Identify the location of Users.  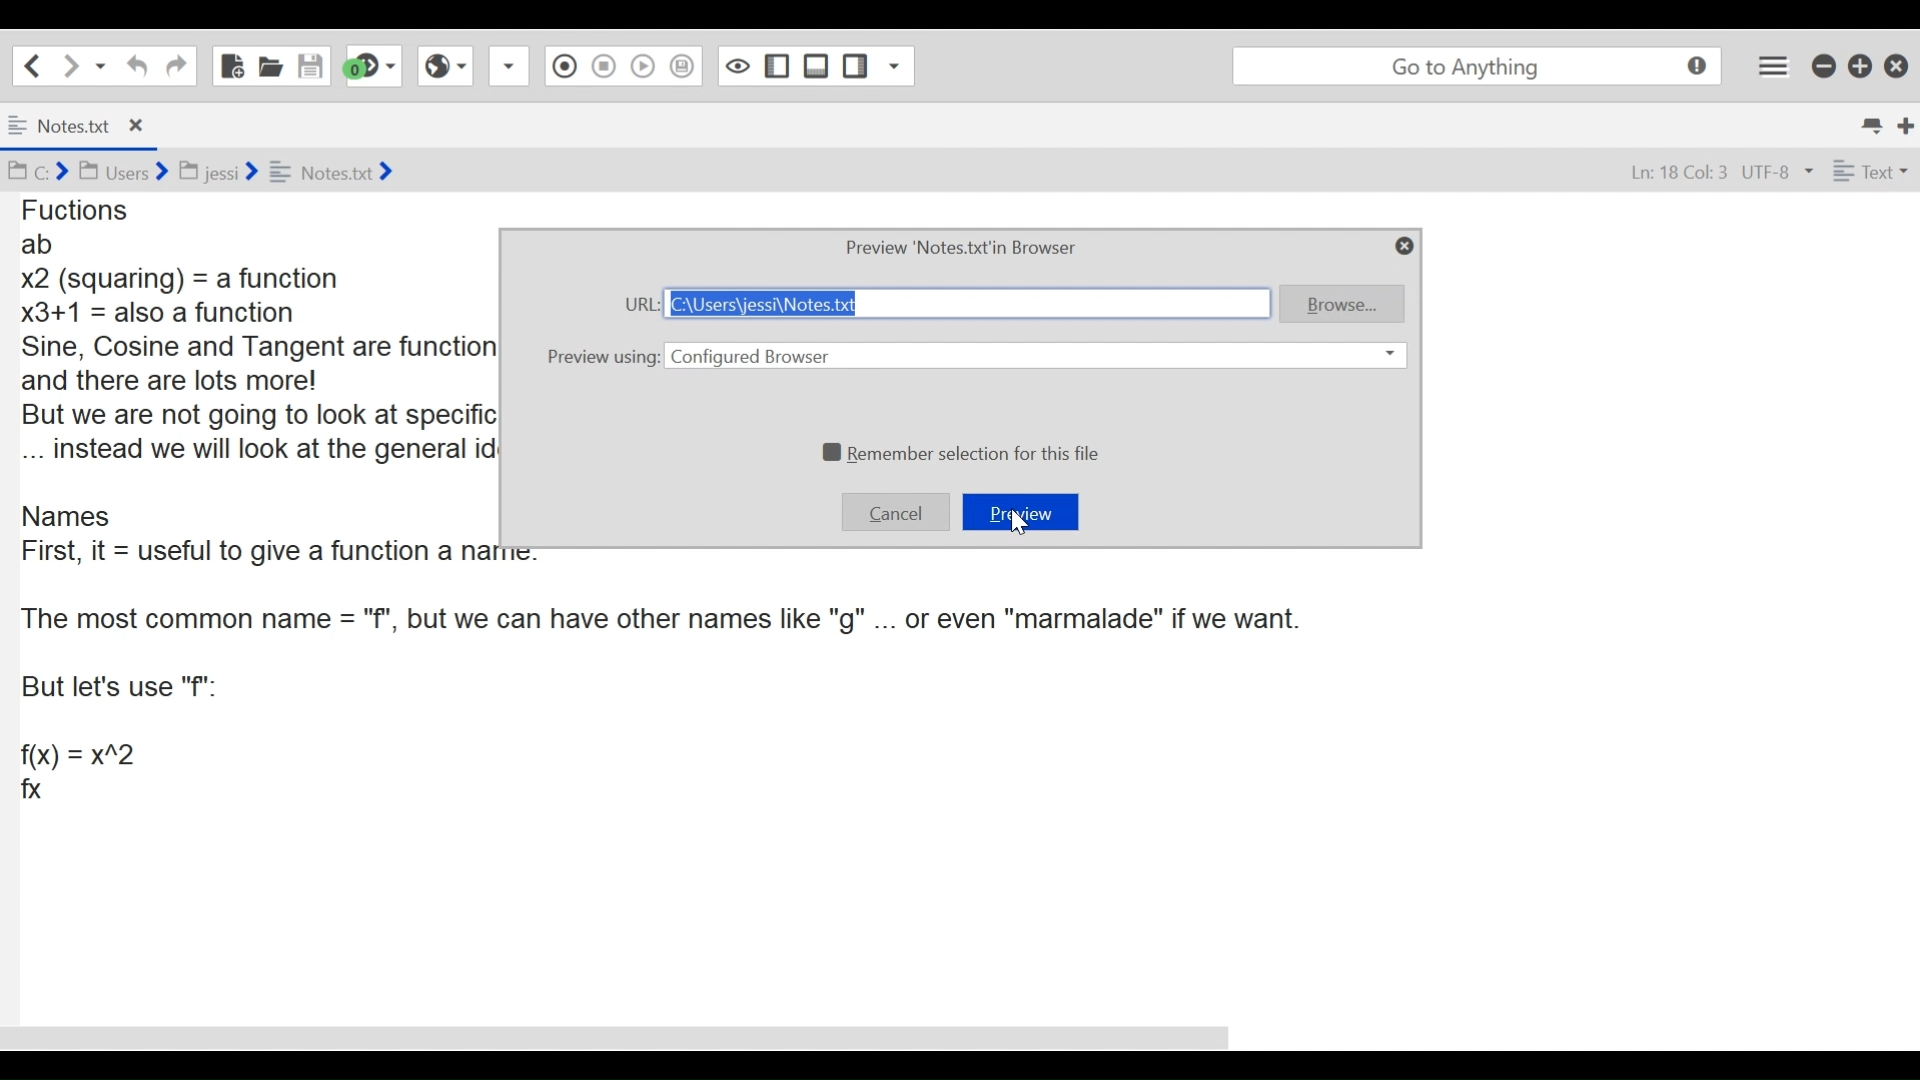
(126, 171).